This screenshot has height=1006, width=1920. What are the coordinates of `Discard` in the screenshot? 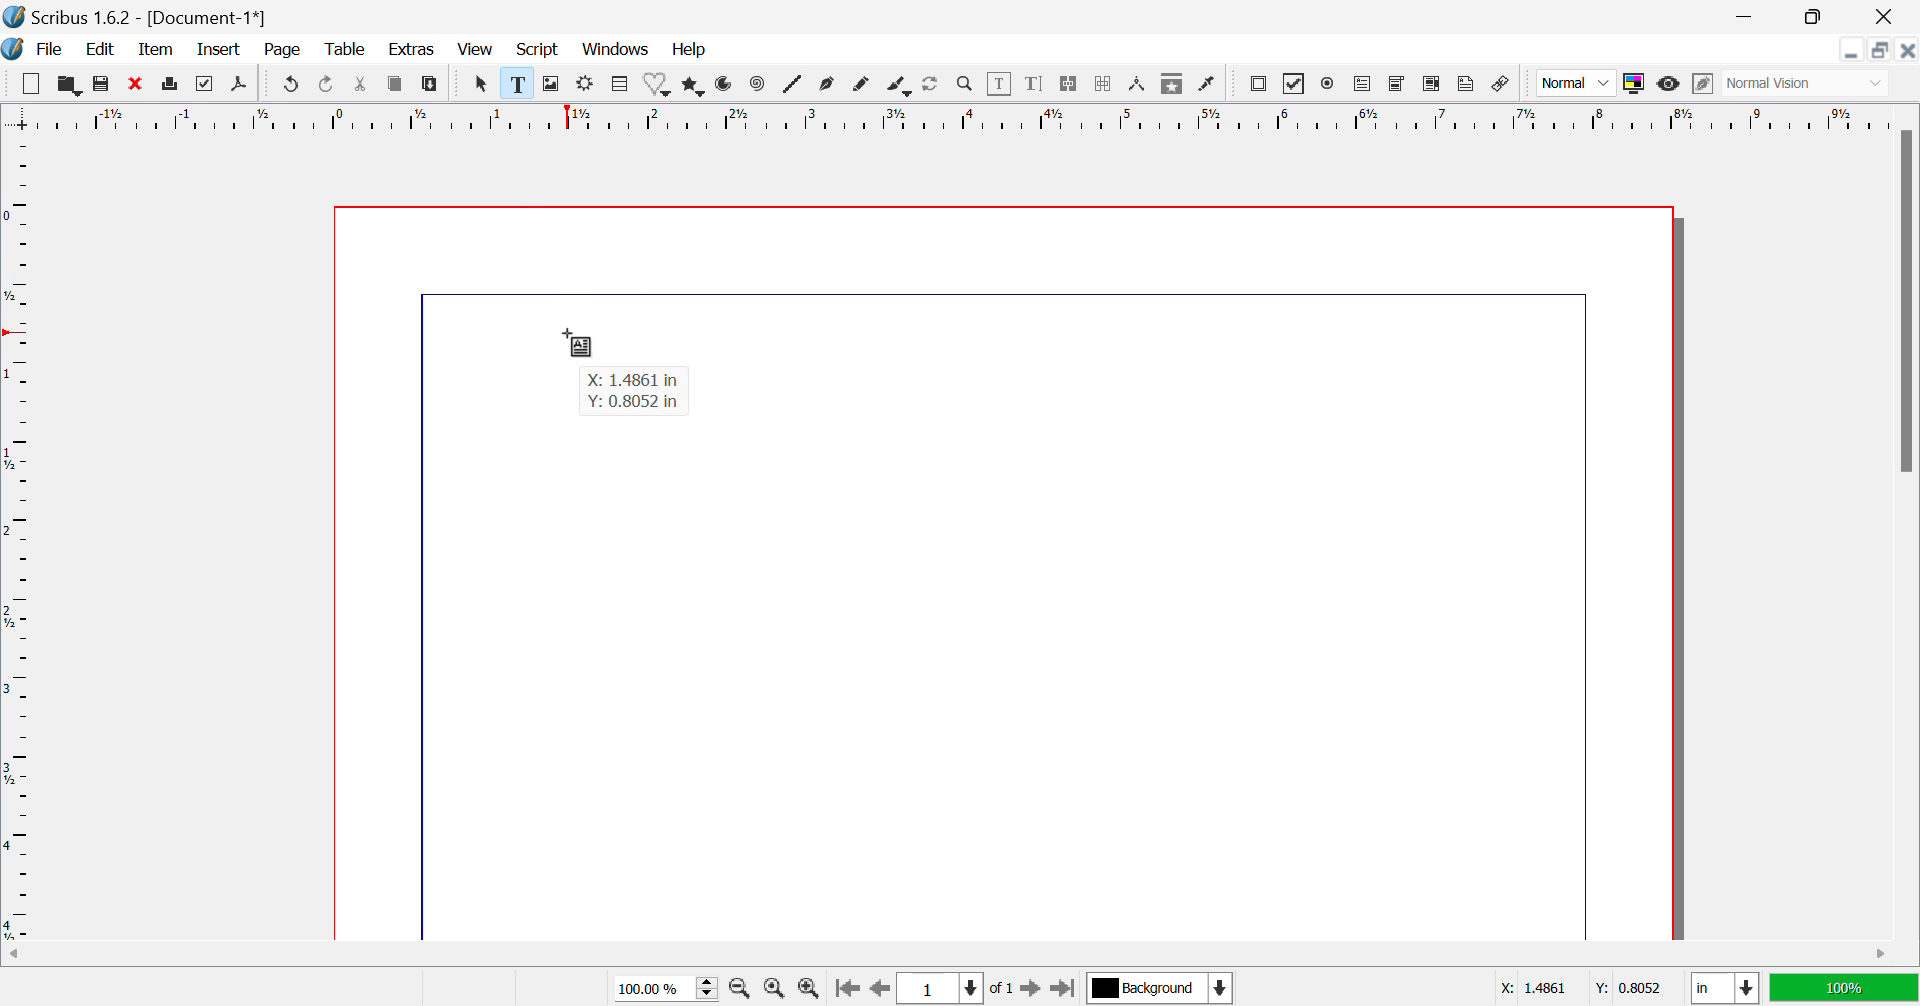 It's located at (136, 84).